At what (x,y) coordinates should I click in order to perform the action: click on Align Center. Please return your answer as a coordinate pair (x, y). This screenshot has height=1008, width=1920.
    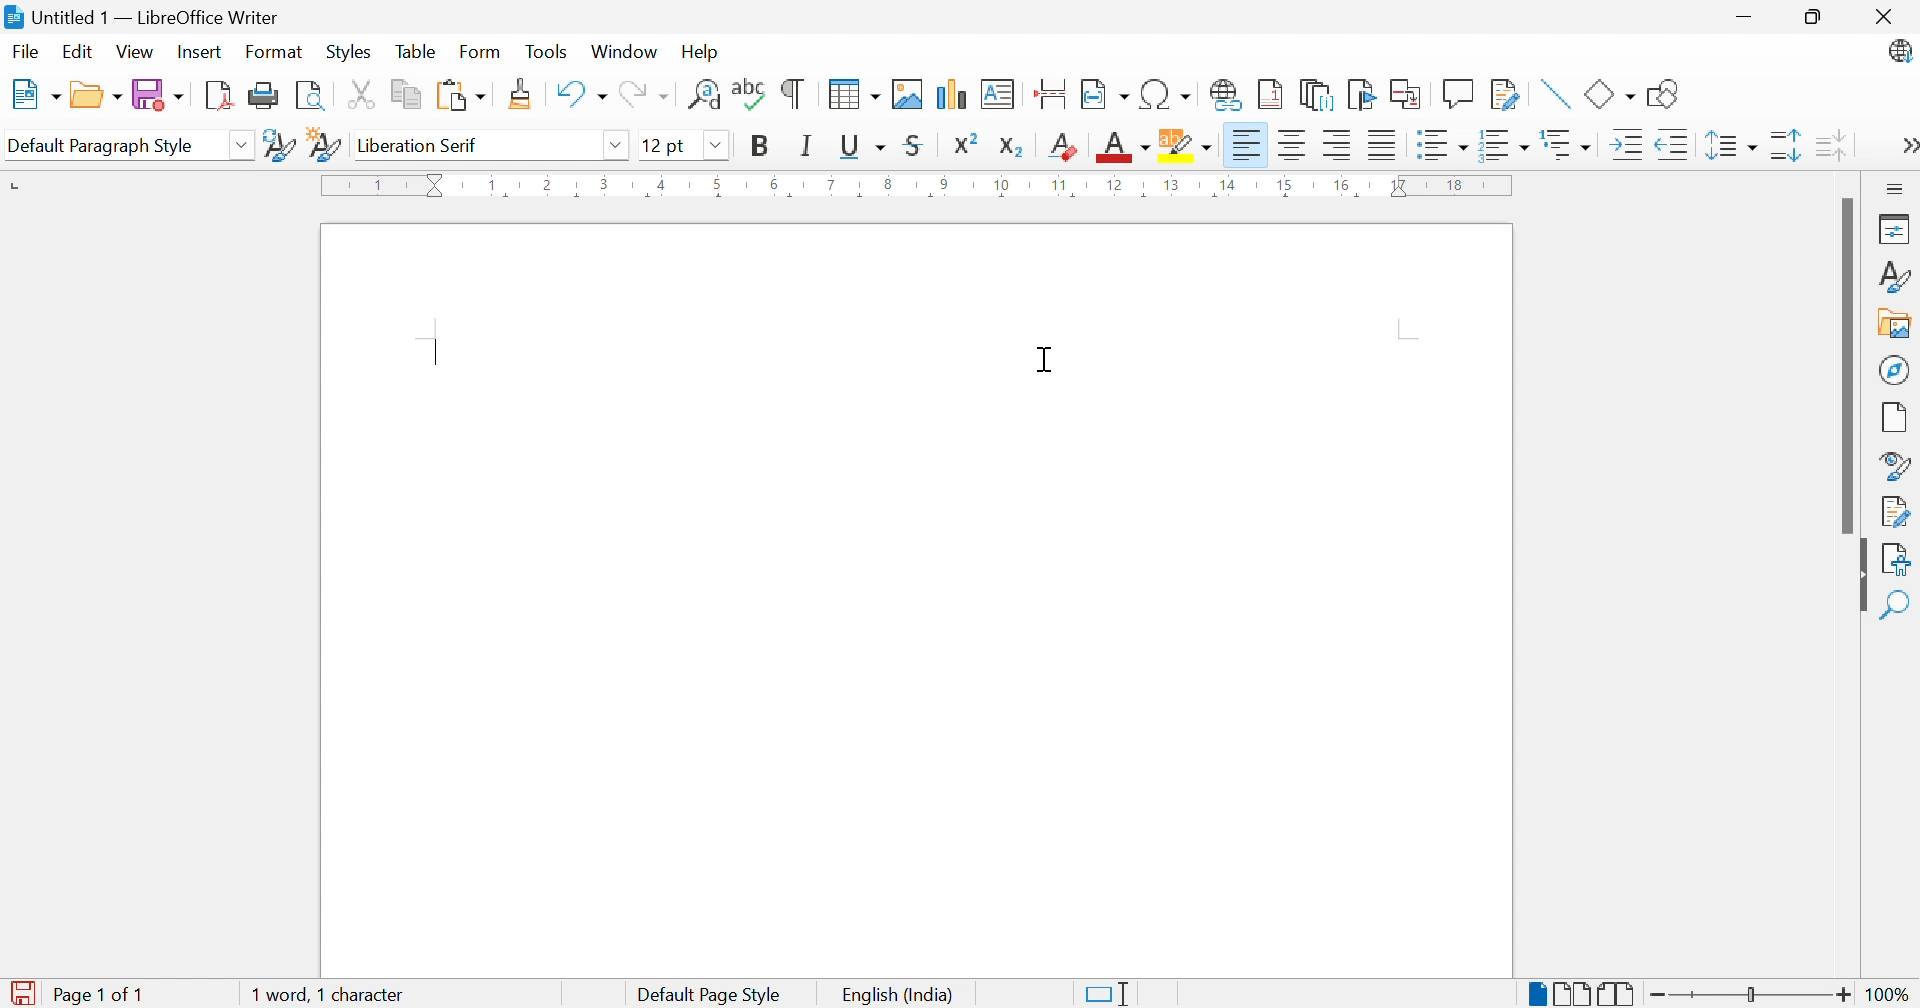
    Looking at the image, I should click on (1291, 145).